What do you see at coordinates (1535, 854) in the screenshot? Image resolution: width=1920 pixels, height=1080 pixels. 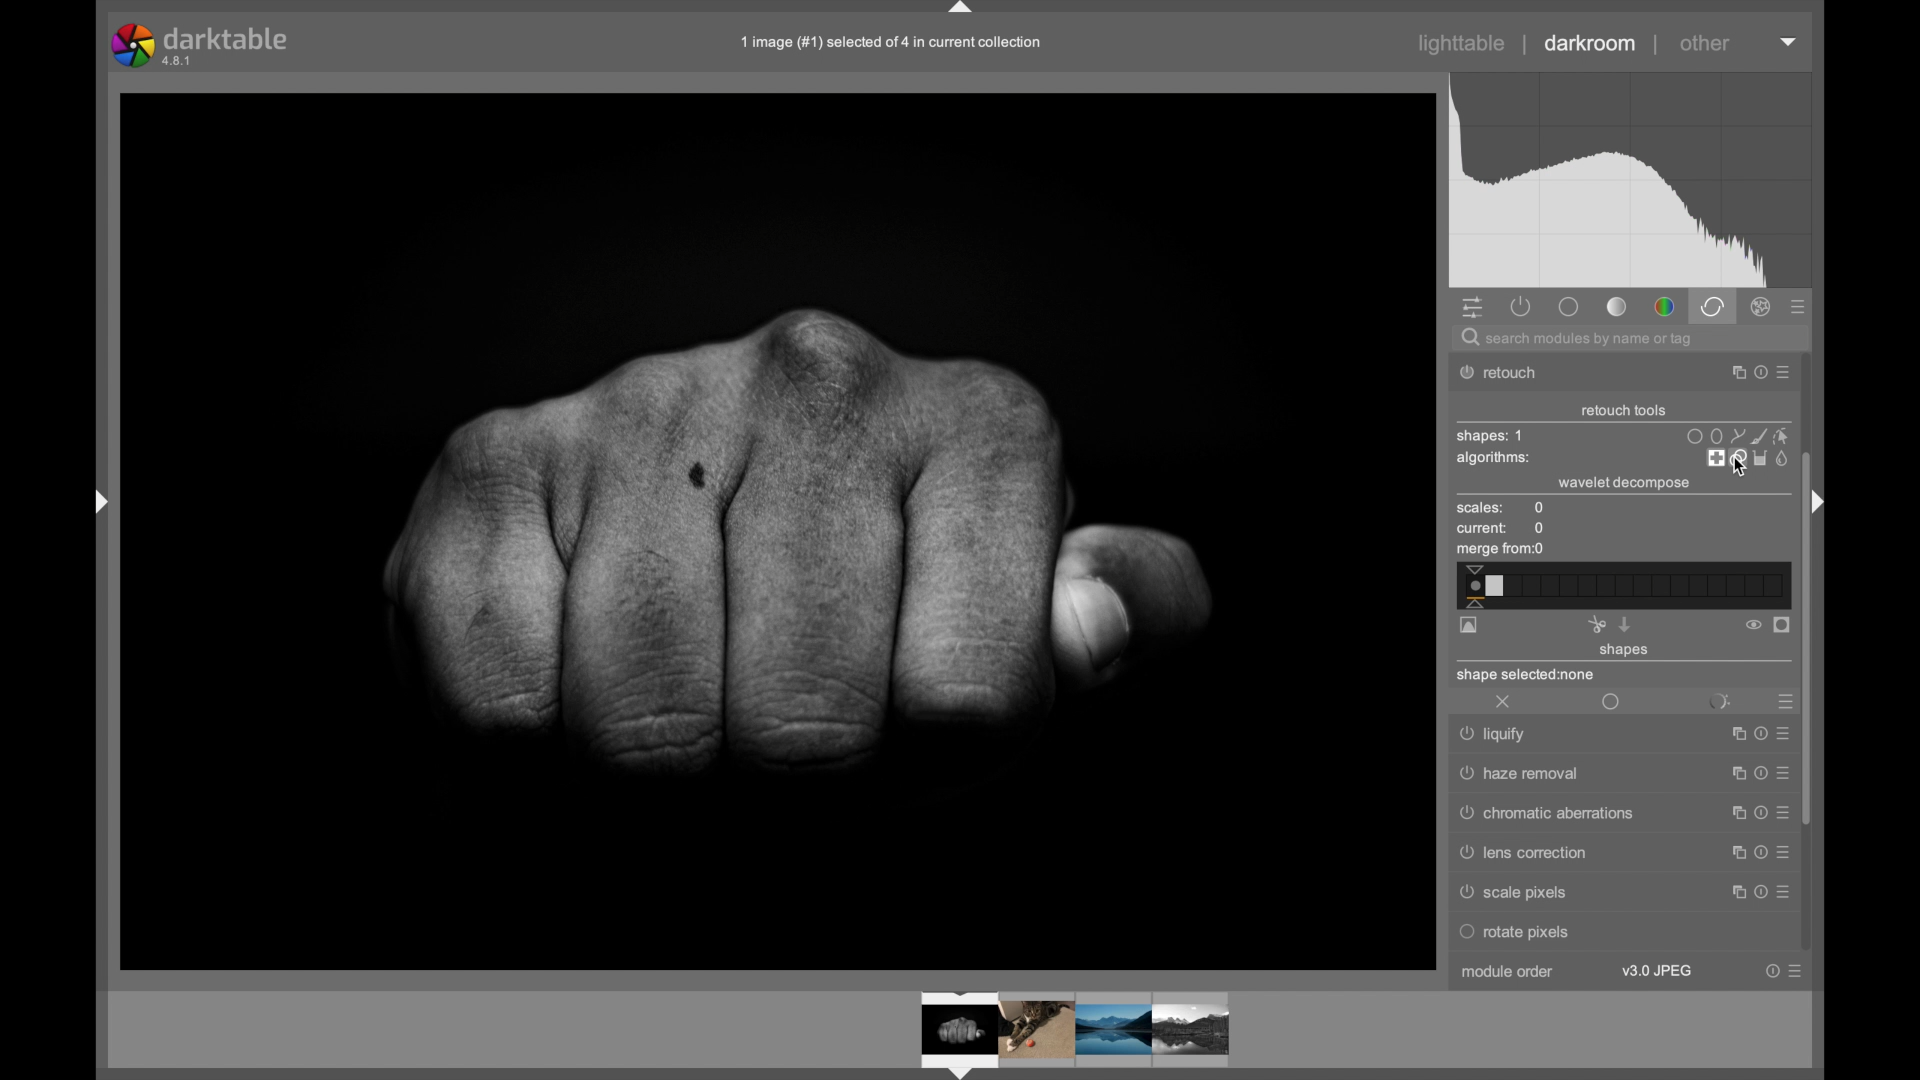 I see `lens correction` at bounding box center [1535, 854].